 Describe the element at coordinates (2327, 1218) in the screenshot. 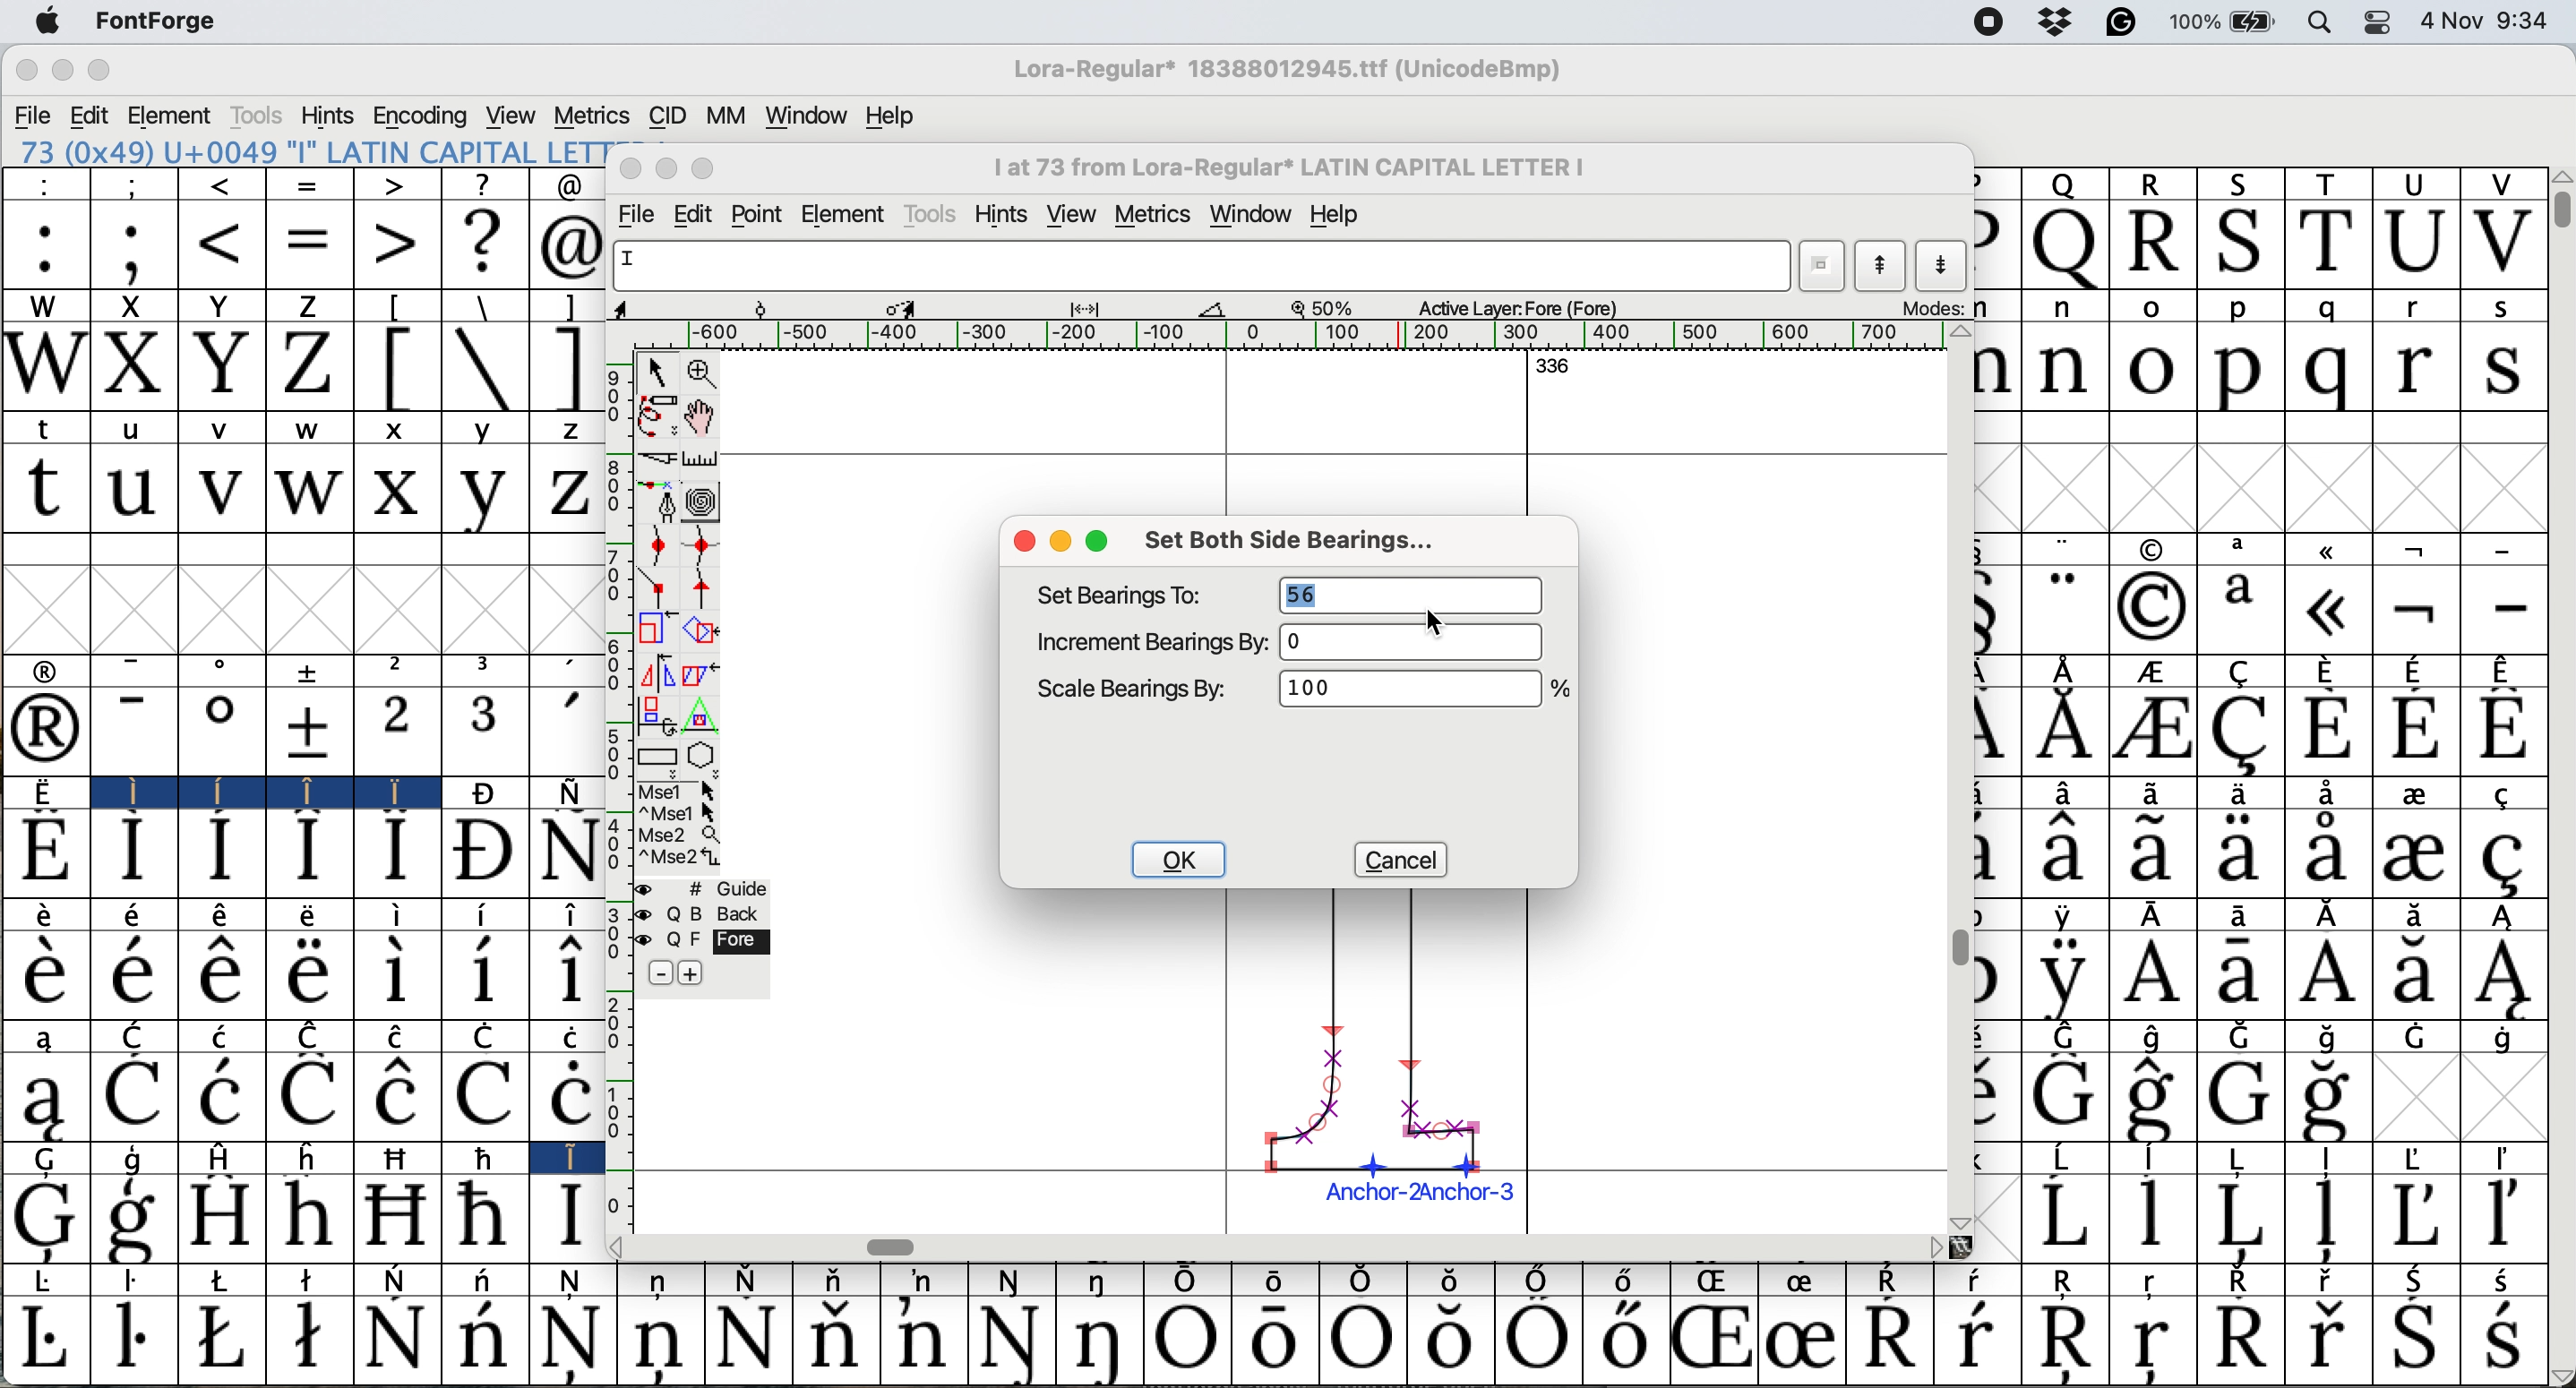

I see `Symbol` at that location.